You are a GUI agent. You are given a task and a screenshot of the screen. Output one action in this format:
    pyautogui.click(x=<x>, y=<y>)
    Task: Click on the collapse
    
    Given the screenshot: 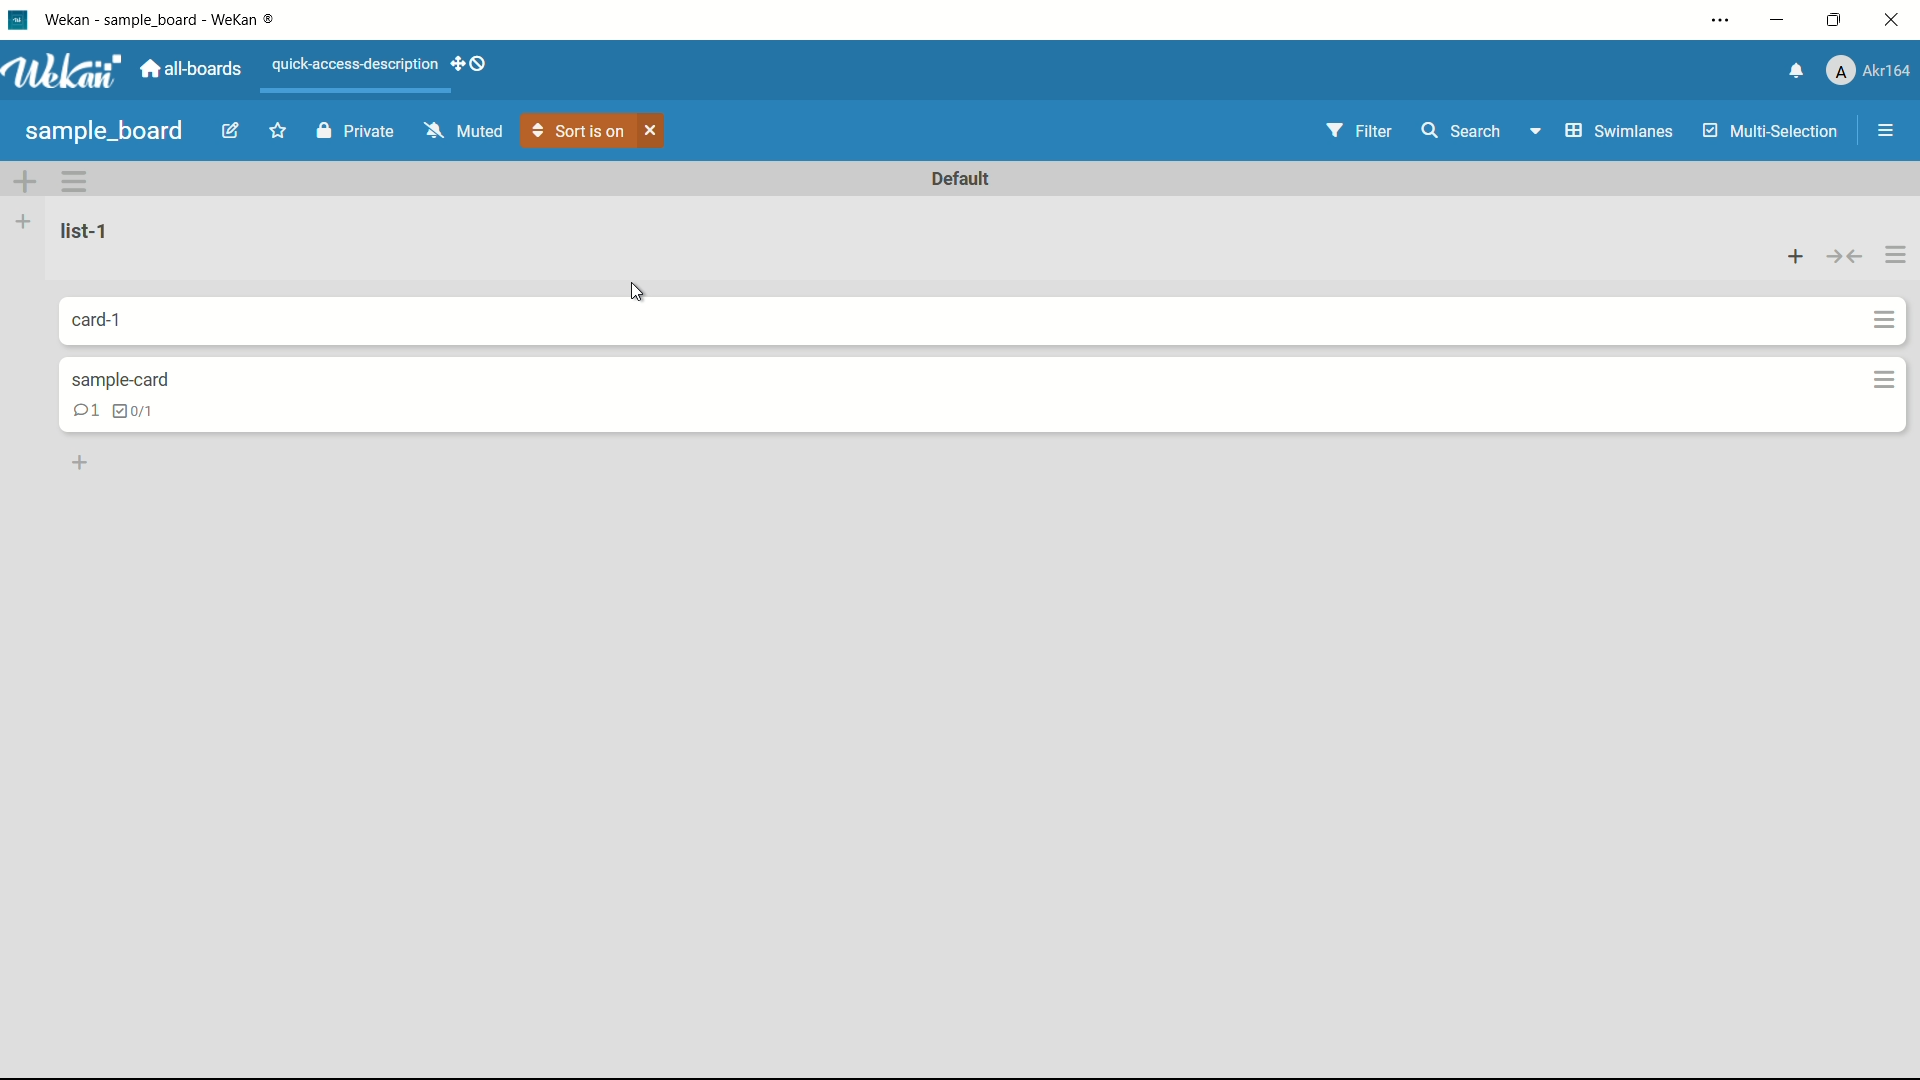 What is the action you would take?
    pyautogui.click(x=1844, y=258)
    